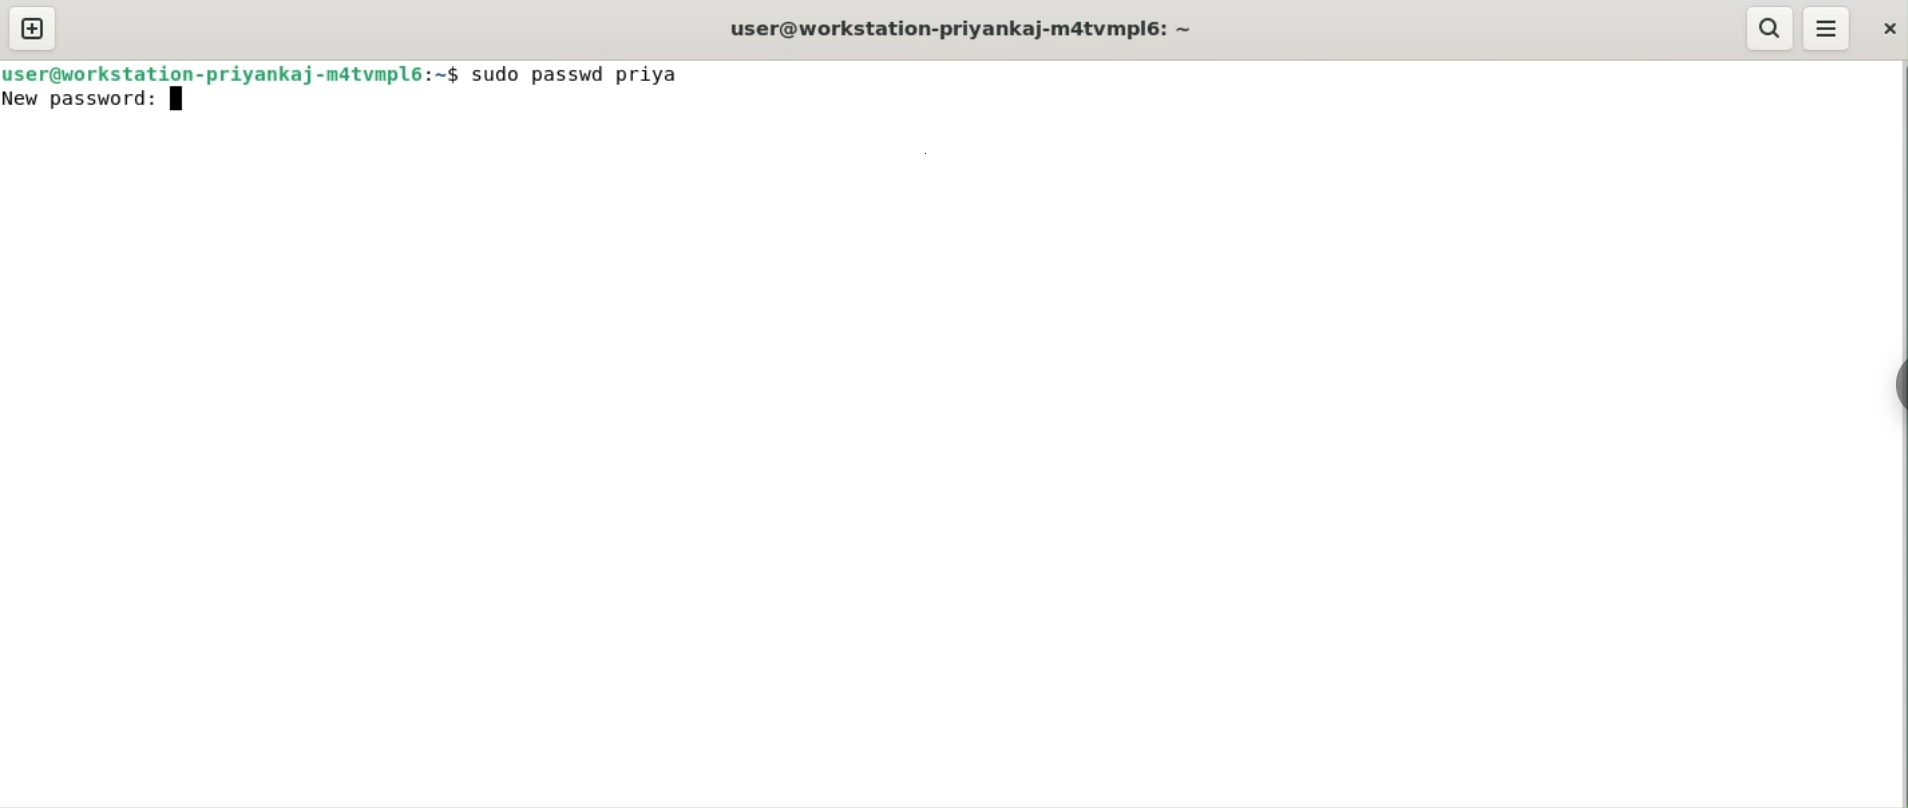  What do you see at coordinates (1828, 28) in the screenshot?
I see `menu` at bounding box center [1828, 28].